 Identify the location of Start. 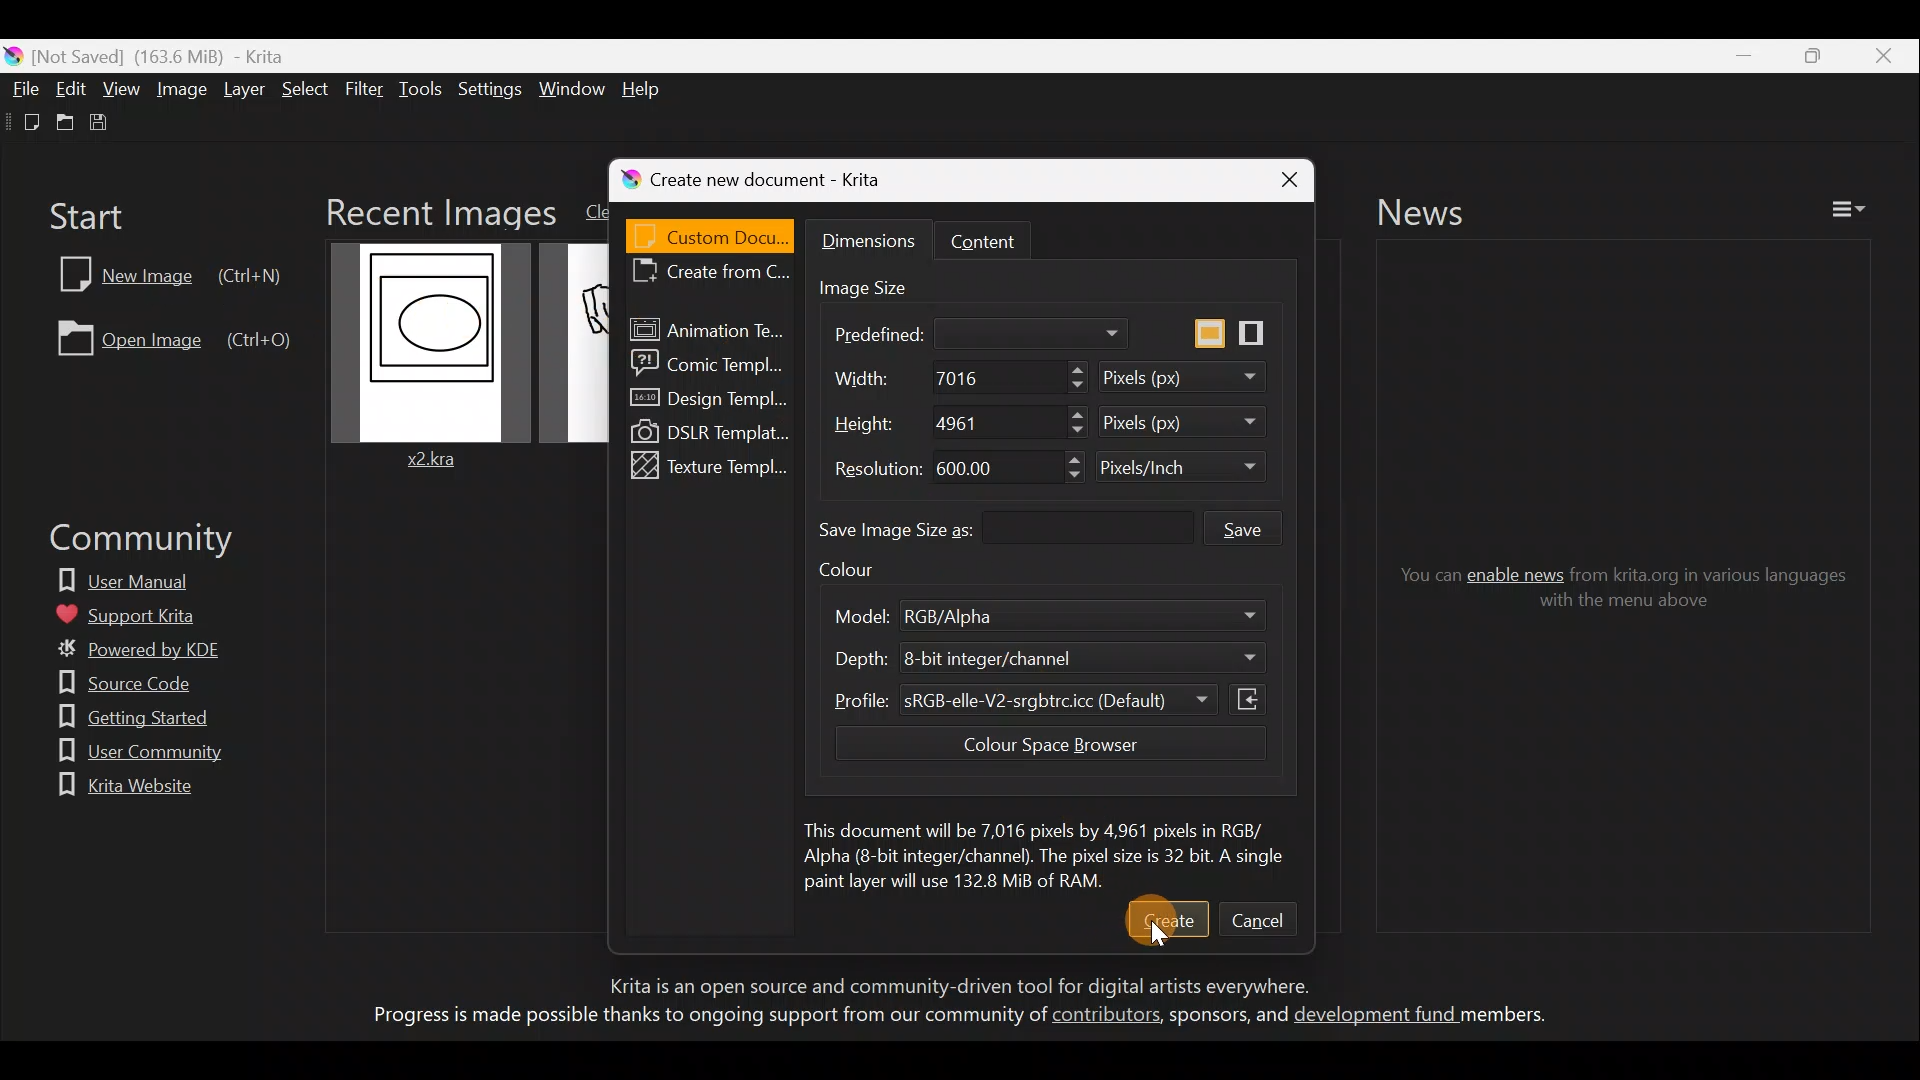
(91, 214).